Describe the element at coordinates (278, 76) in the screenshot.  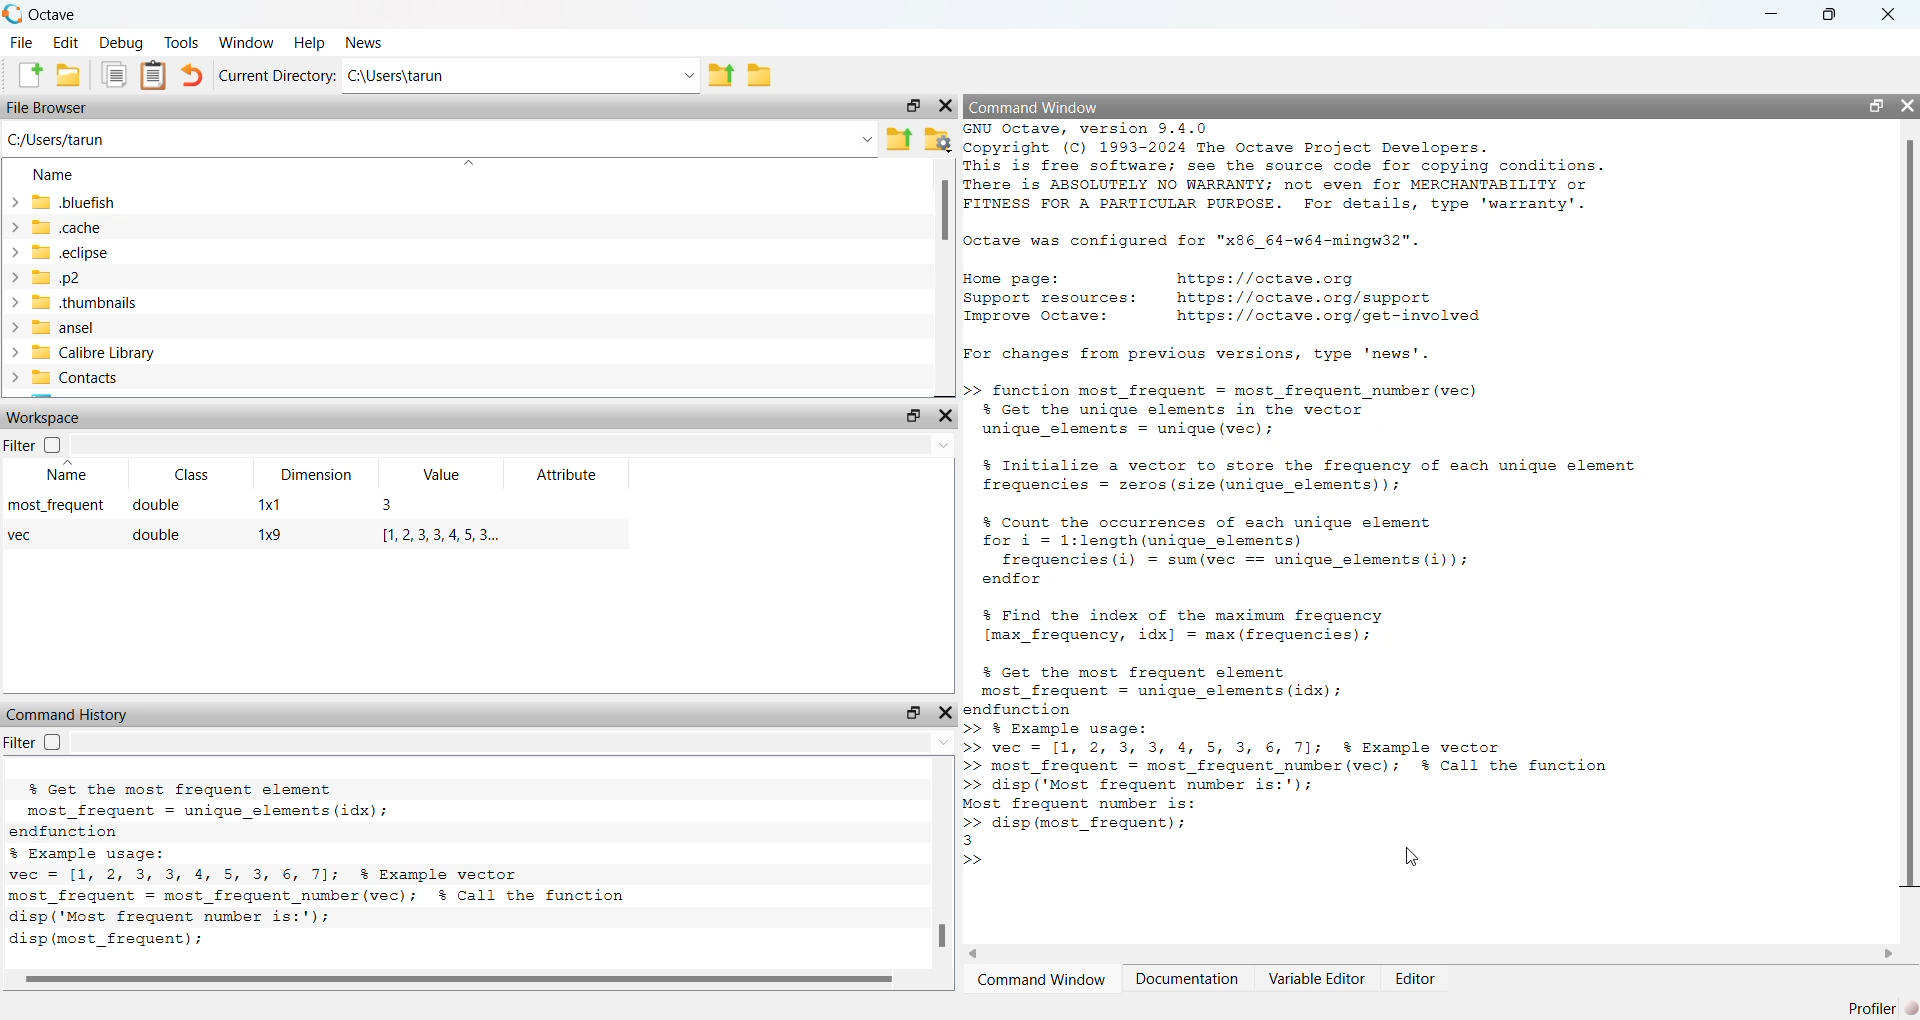
I see `Current Directory:` at that location.